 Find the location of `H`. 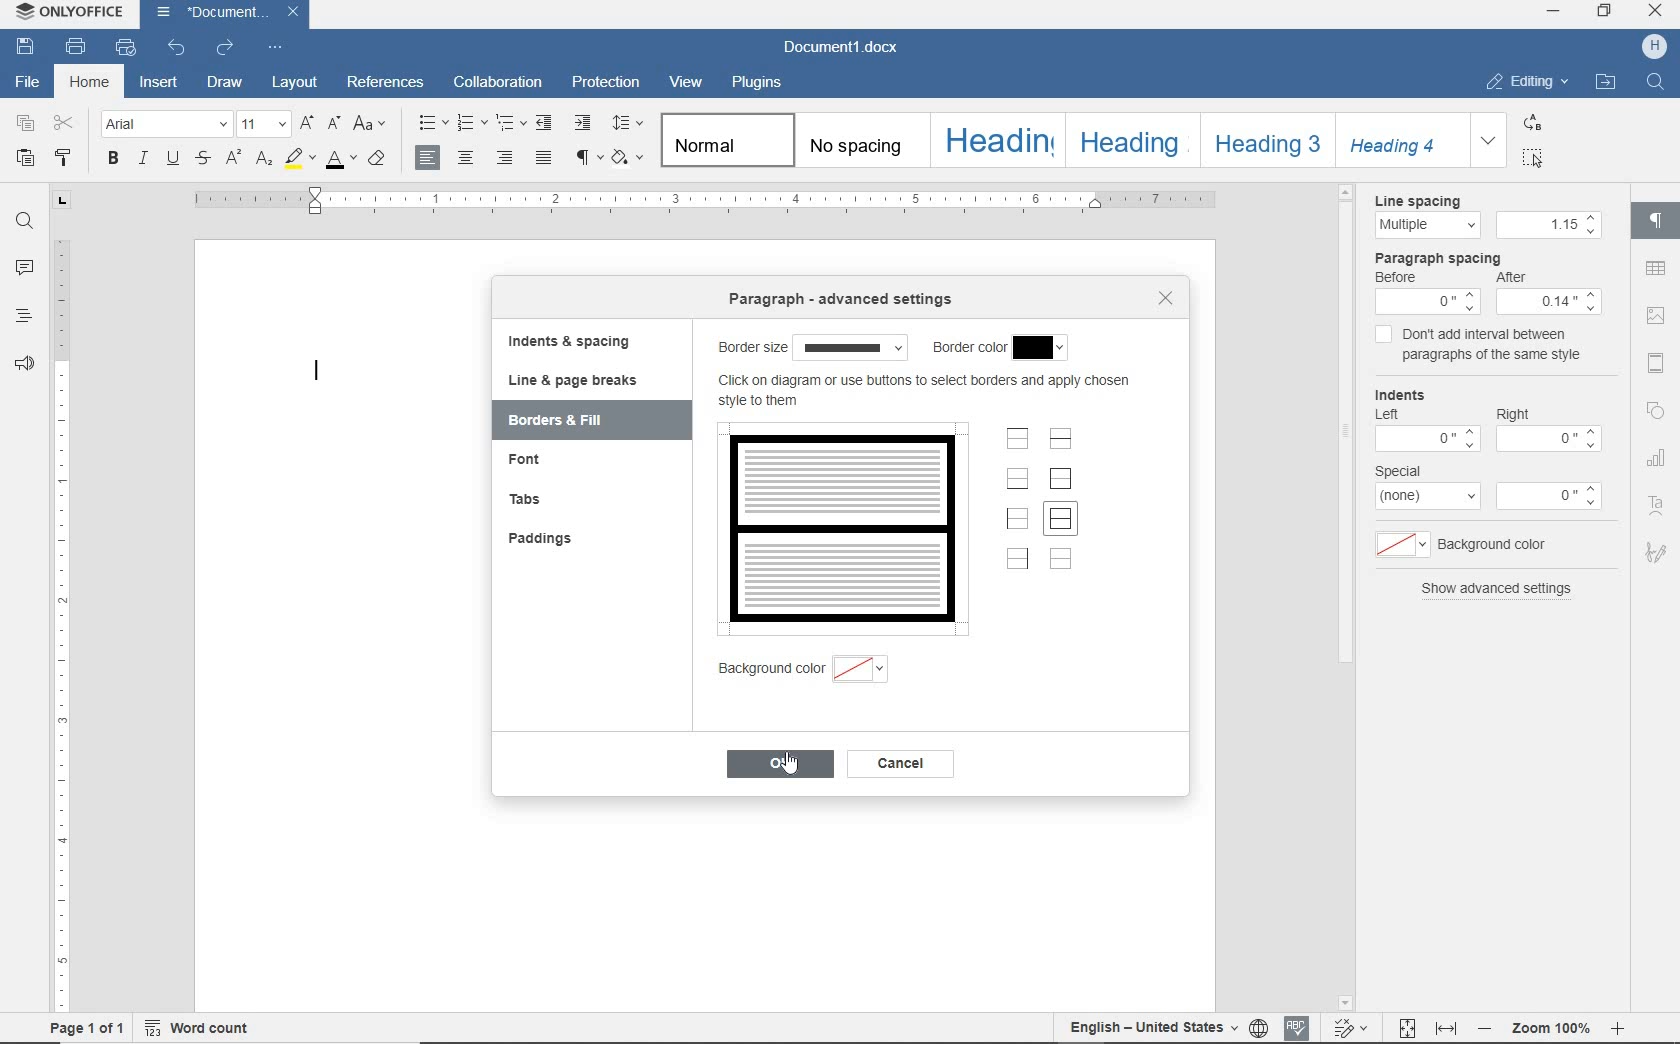

H is located at coordinates (1657, 47).